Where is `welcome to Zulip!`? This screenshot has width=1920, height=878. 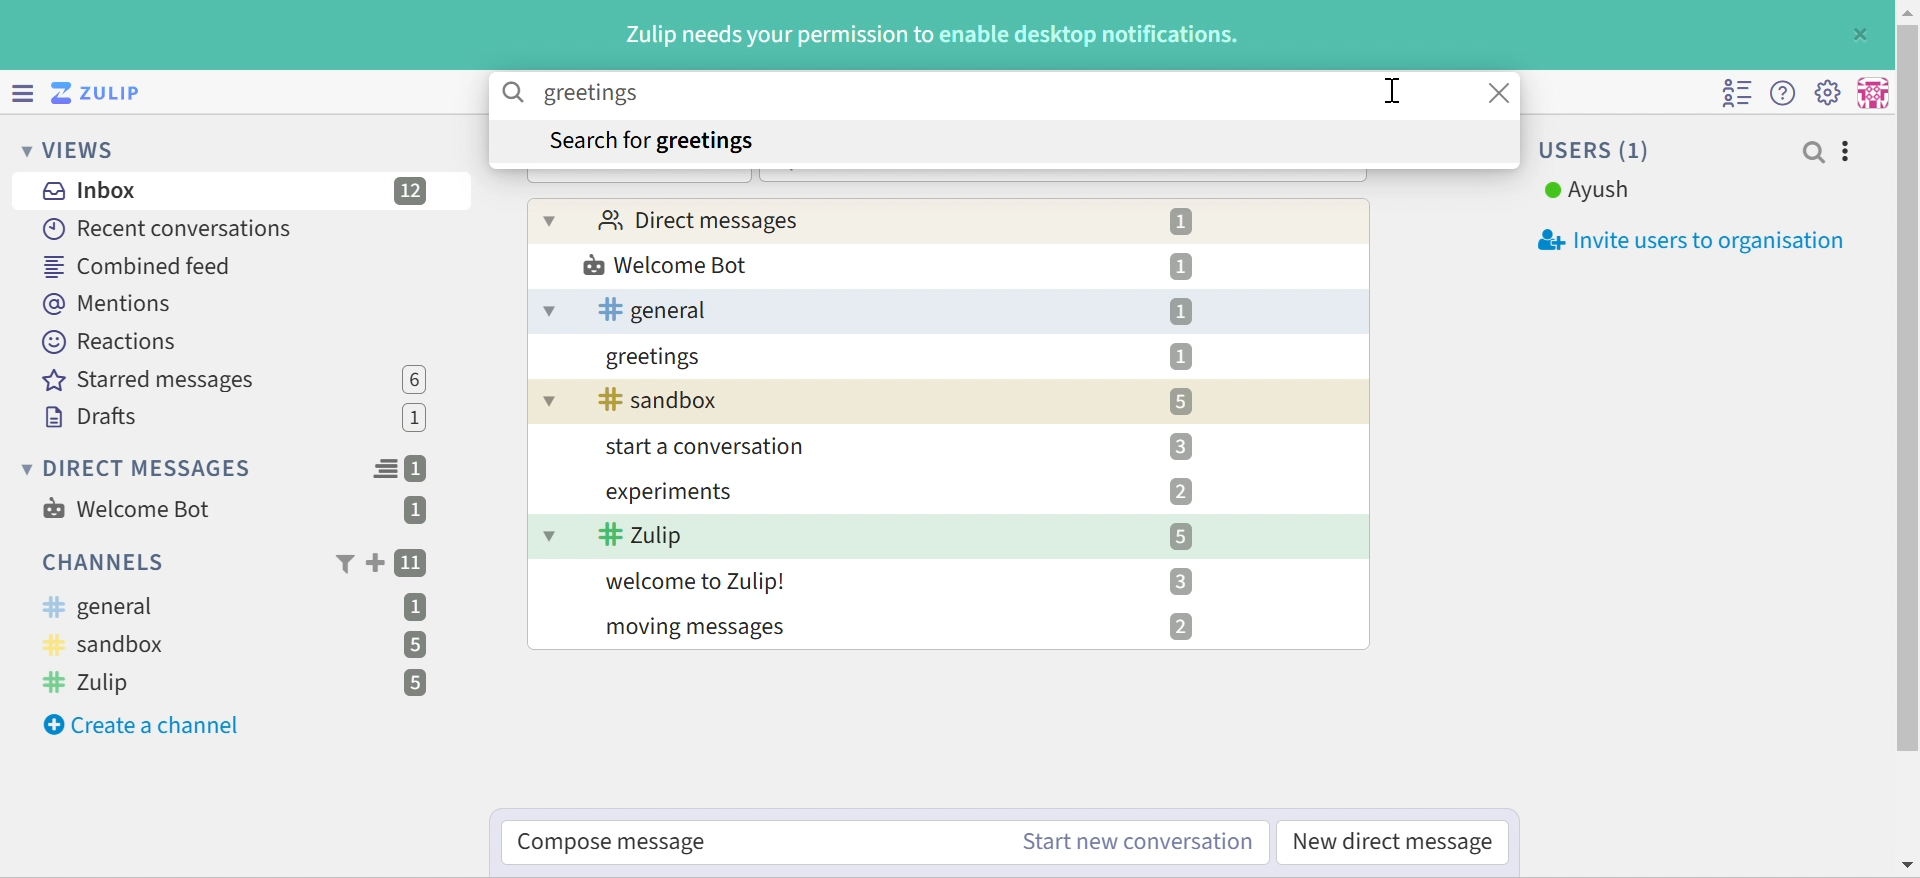 welcome to Zulip! is located at coordinates (699, 582).